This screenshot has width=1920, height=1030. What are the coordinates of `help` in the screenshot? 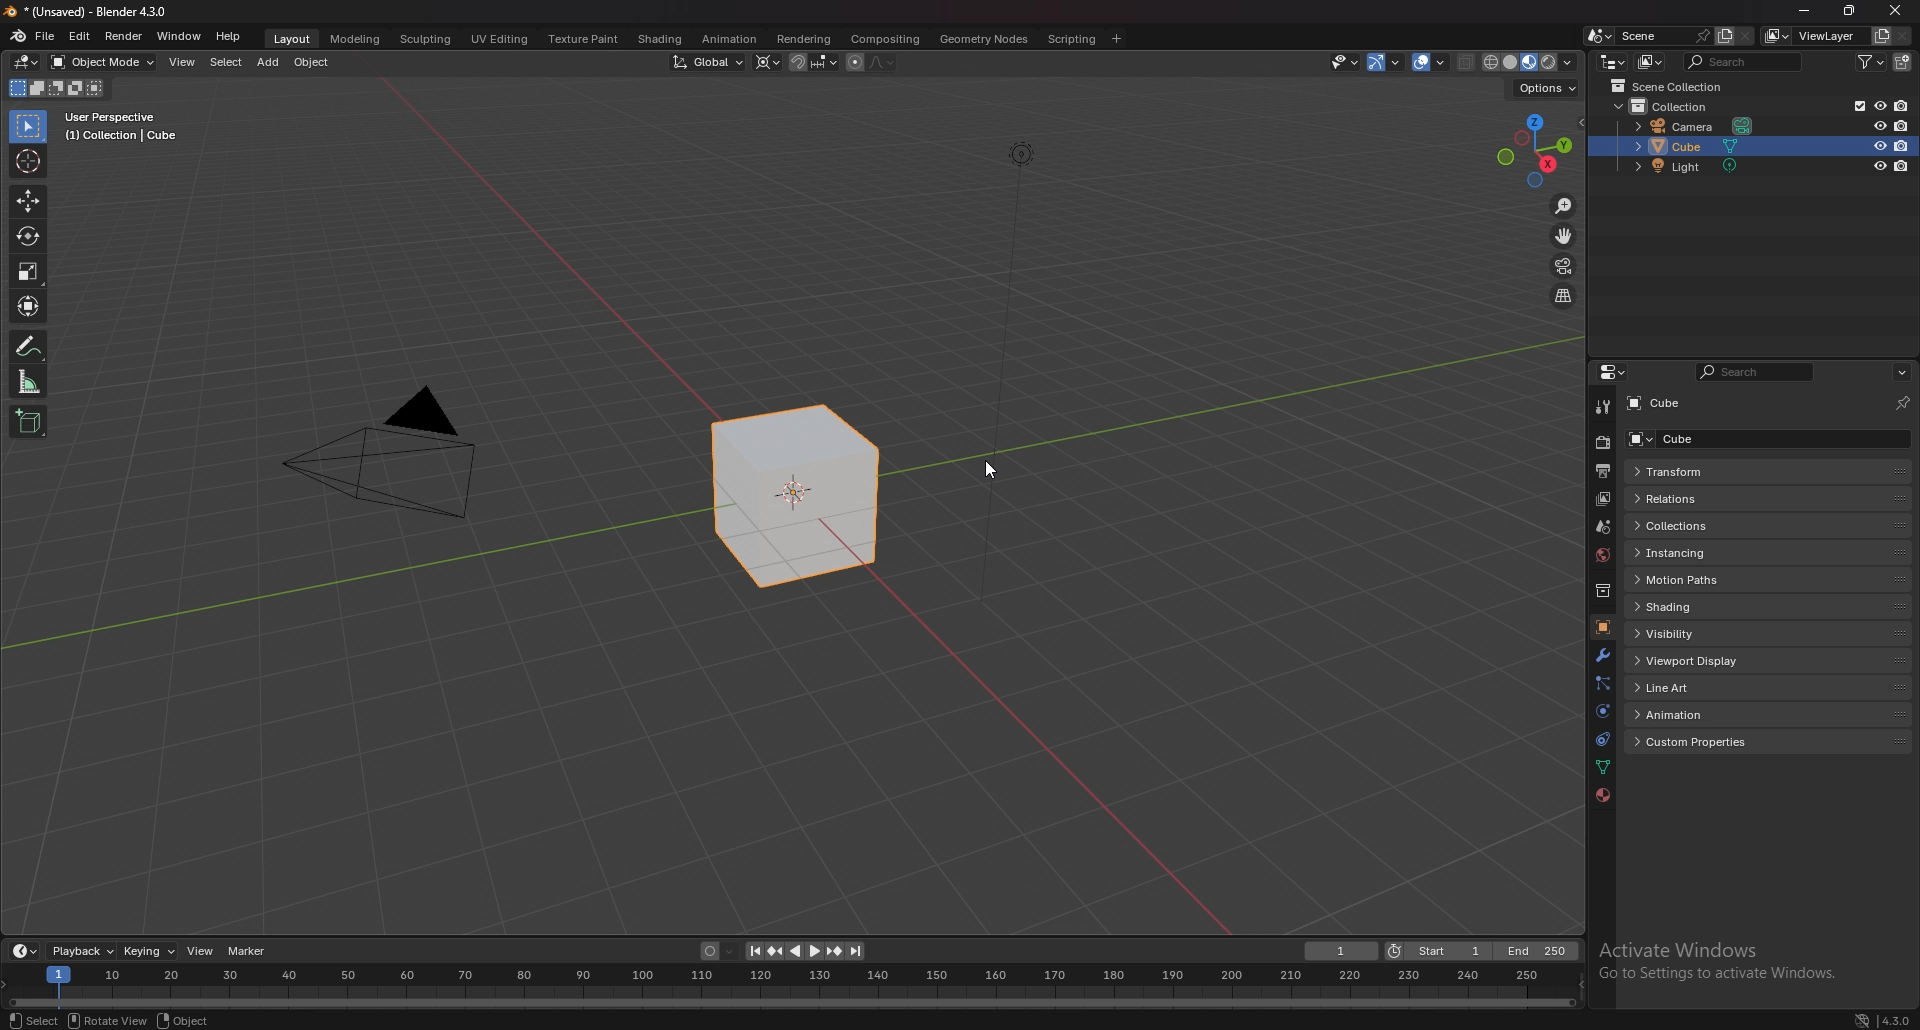 It's located at (229, 36).